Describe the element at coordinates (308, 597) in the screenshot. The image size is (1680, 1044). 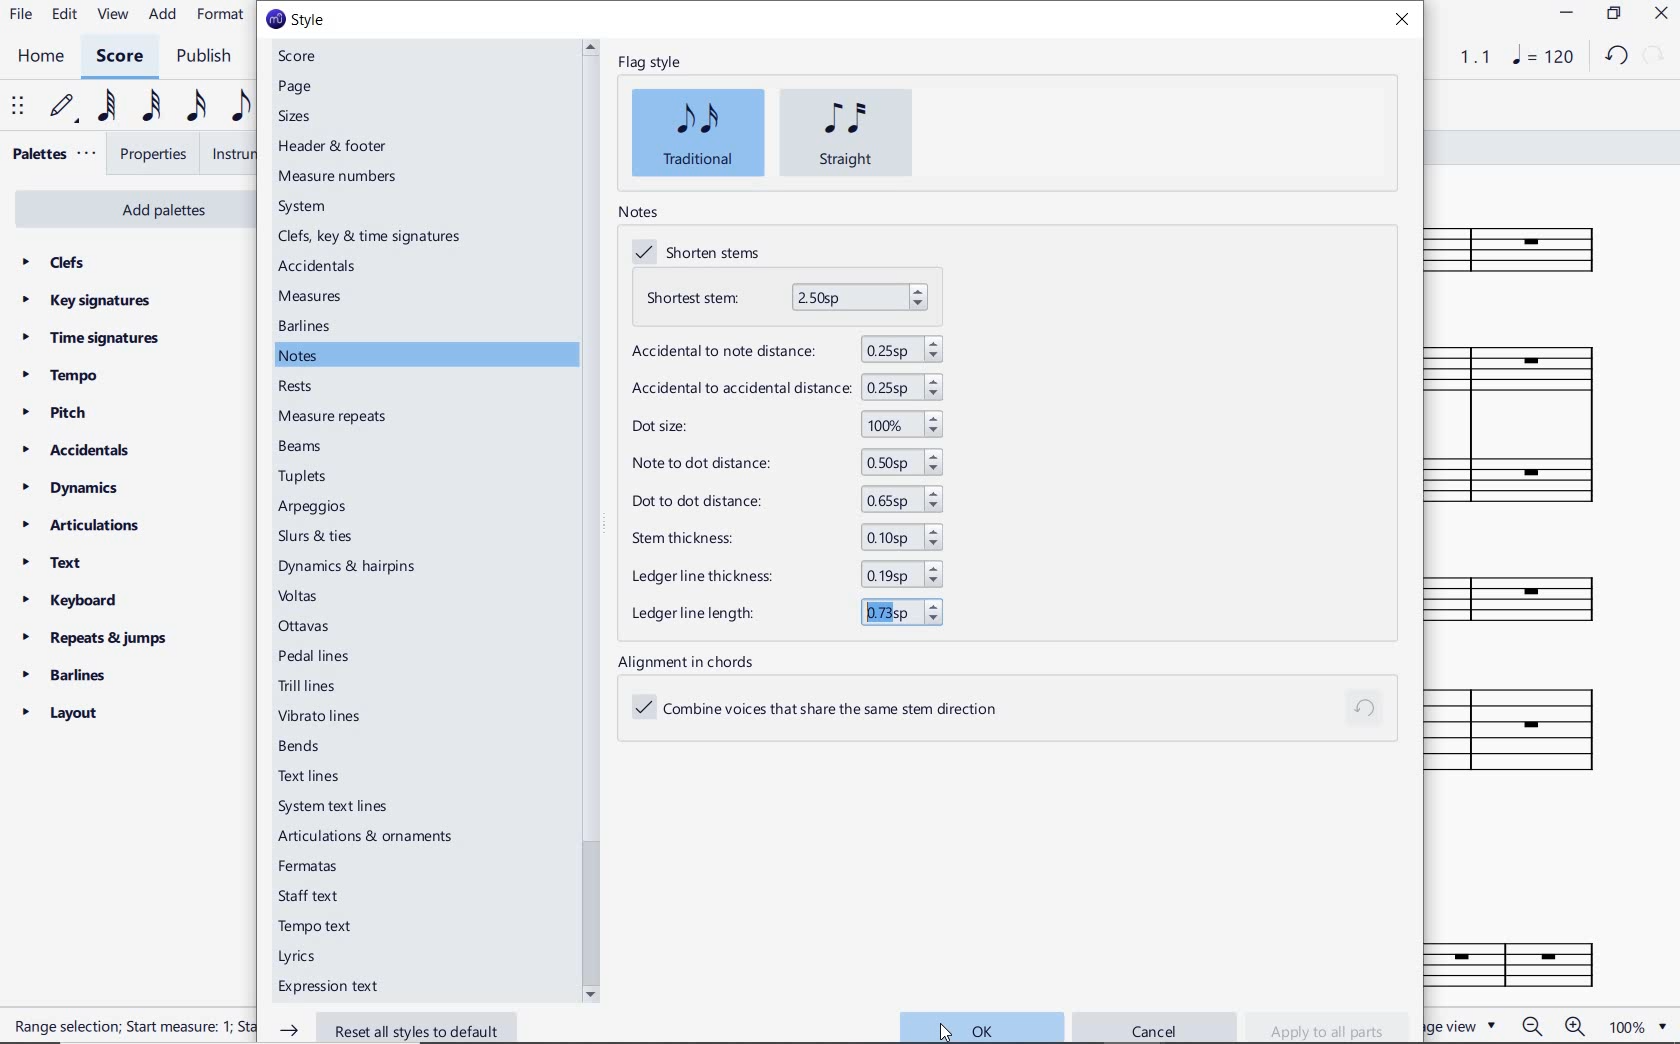
I see `voltas` at that location.